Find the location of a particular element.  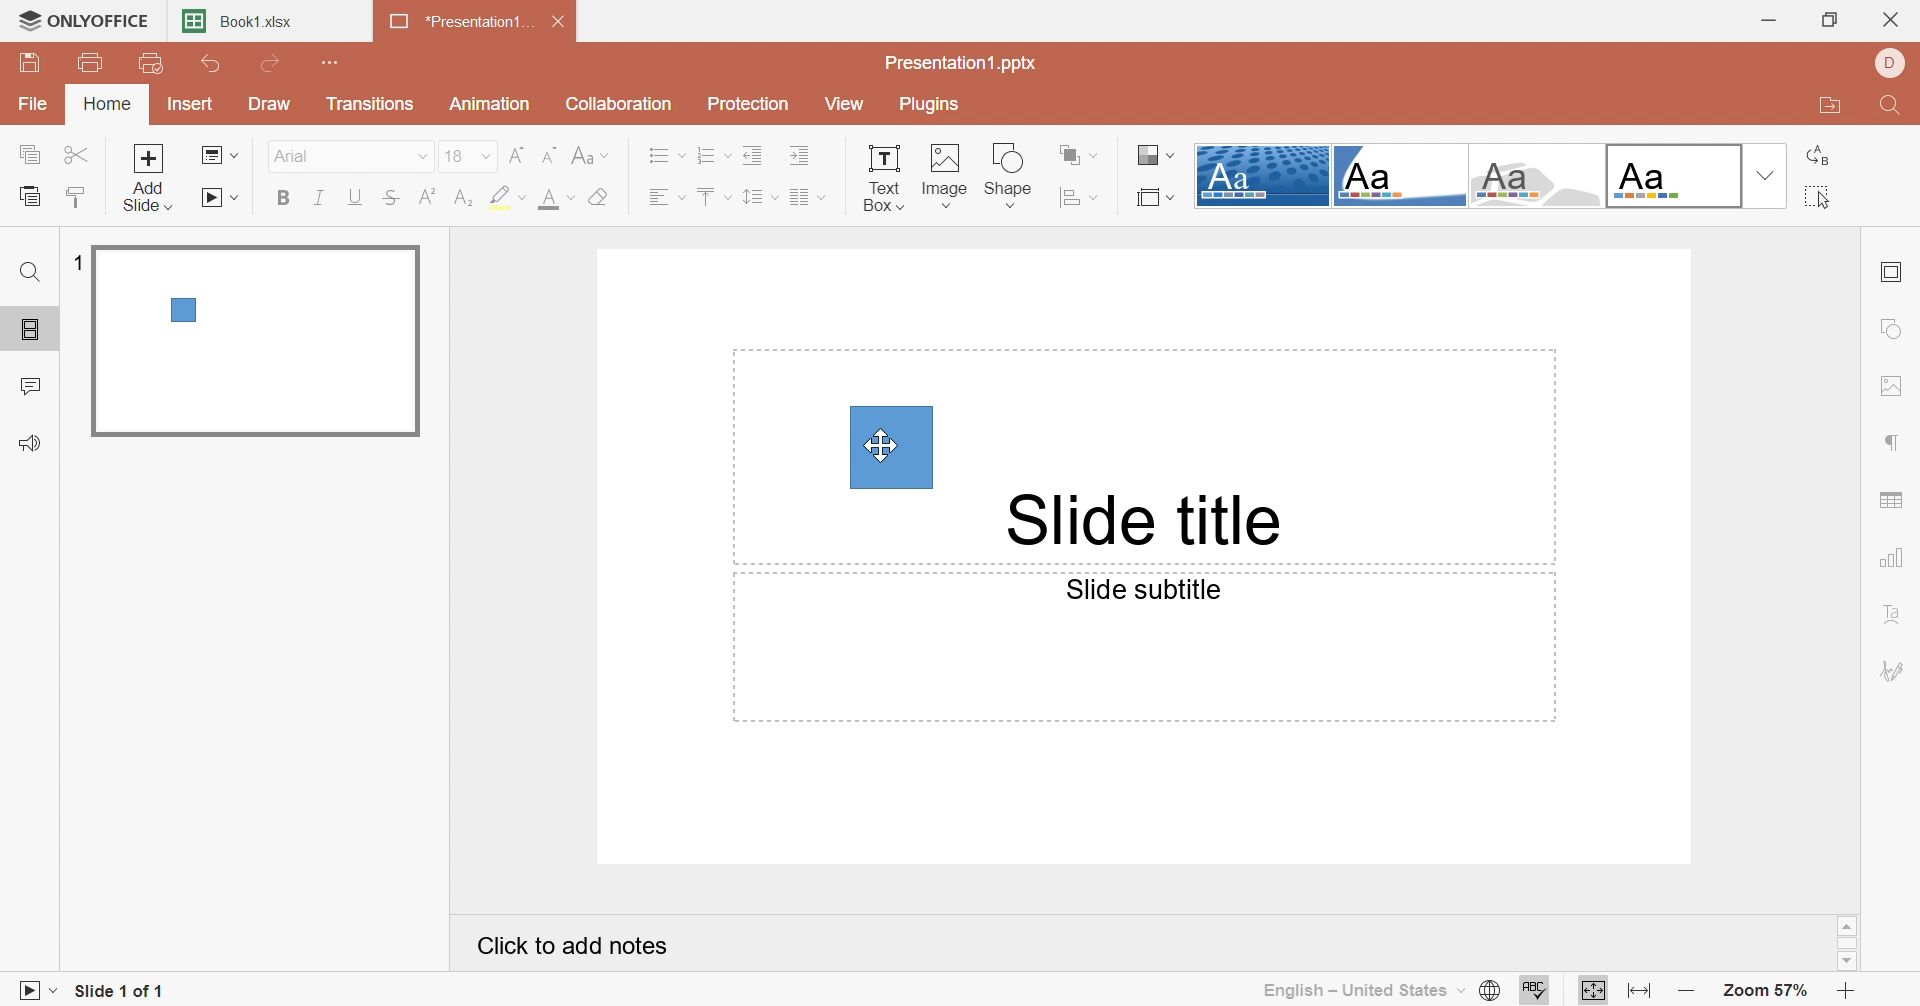

Draw is located at coordinates (269, 106).